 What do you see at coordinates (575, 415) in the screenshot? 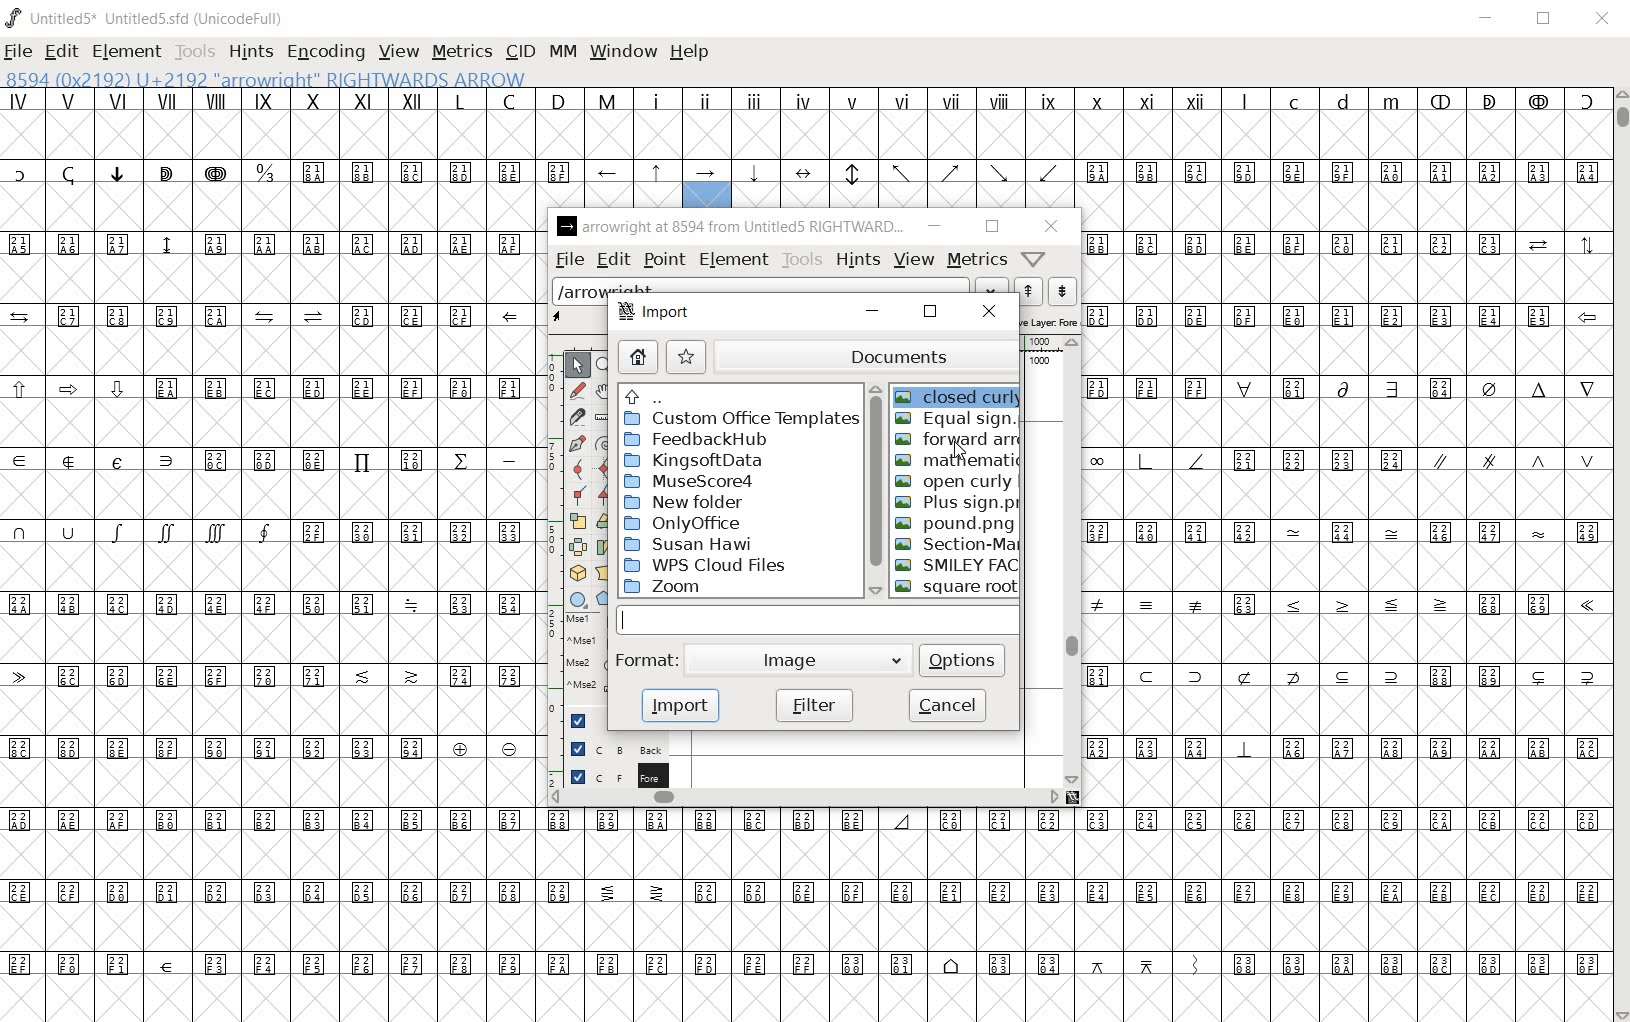
I see `cut splines in two` at bounding box center [575, 415].